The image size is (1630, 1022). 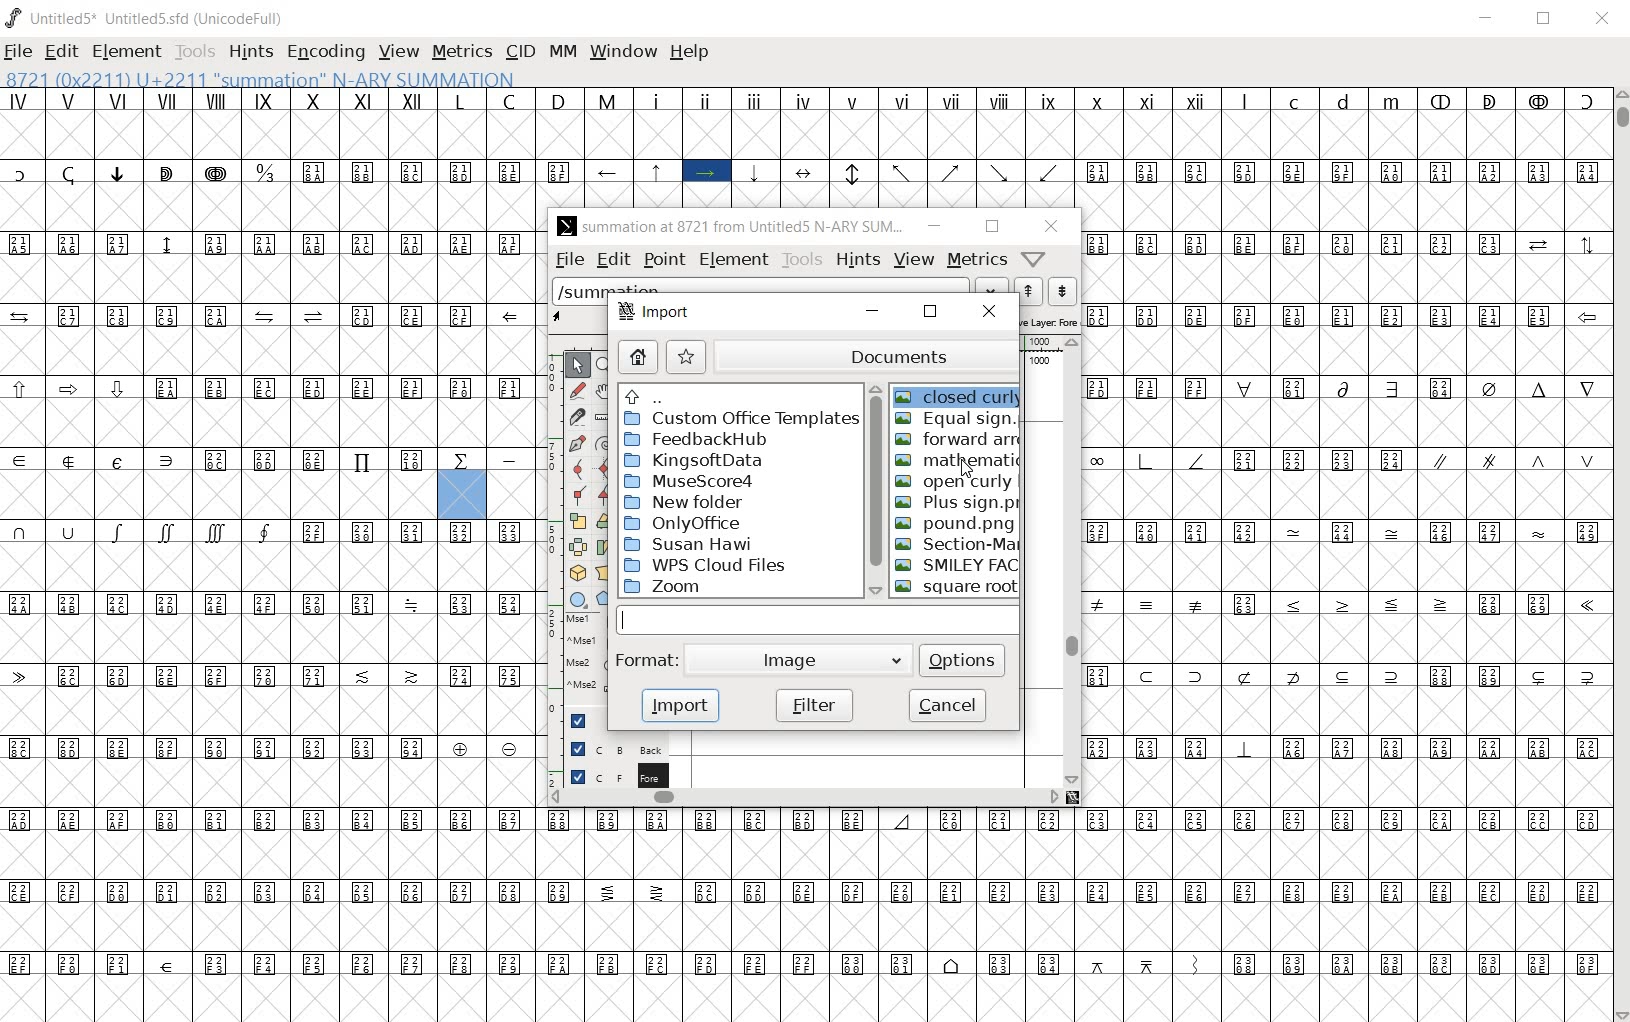 I want to click on add a point, then drag out its control points, so click(x=577, y=442).